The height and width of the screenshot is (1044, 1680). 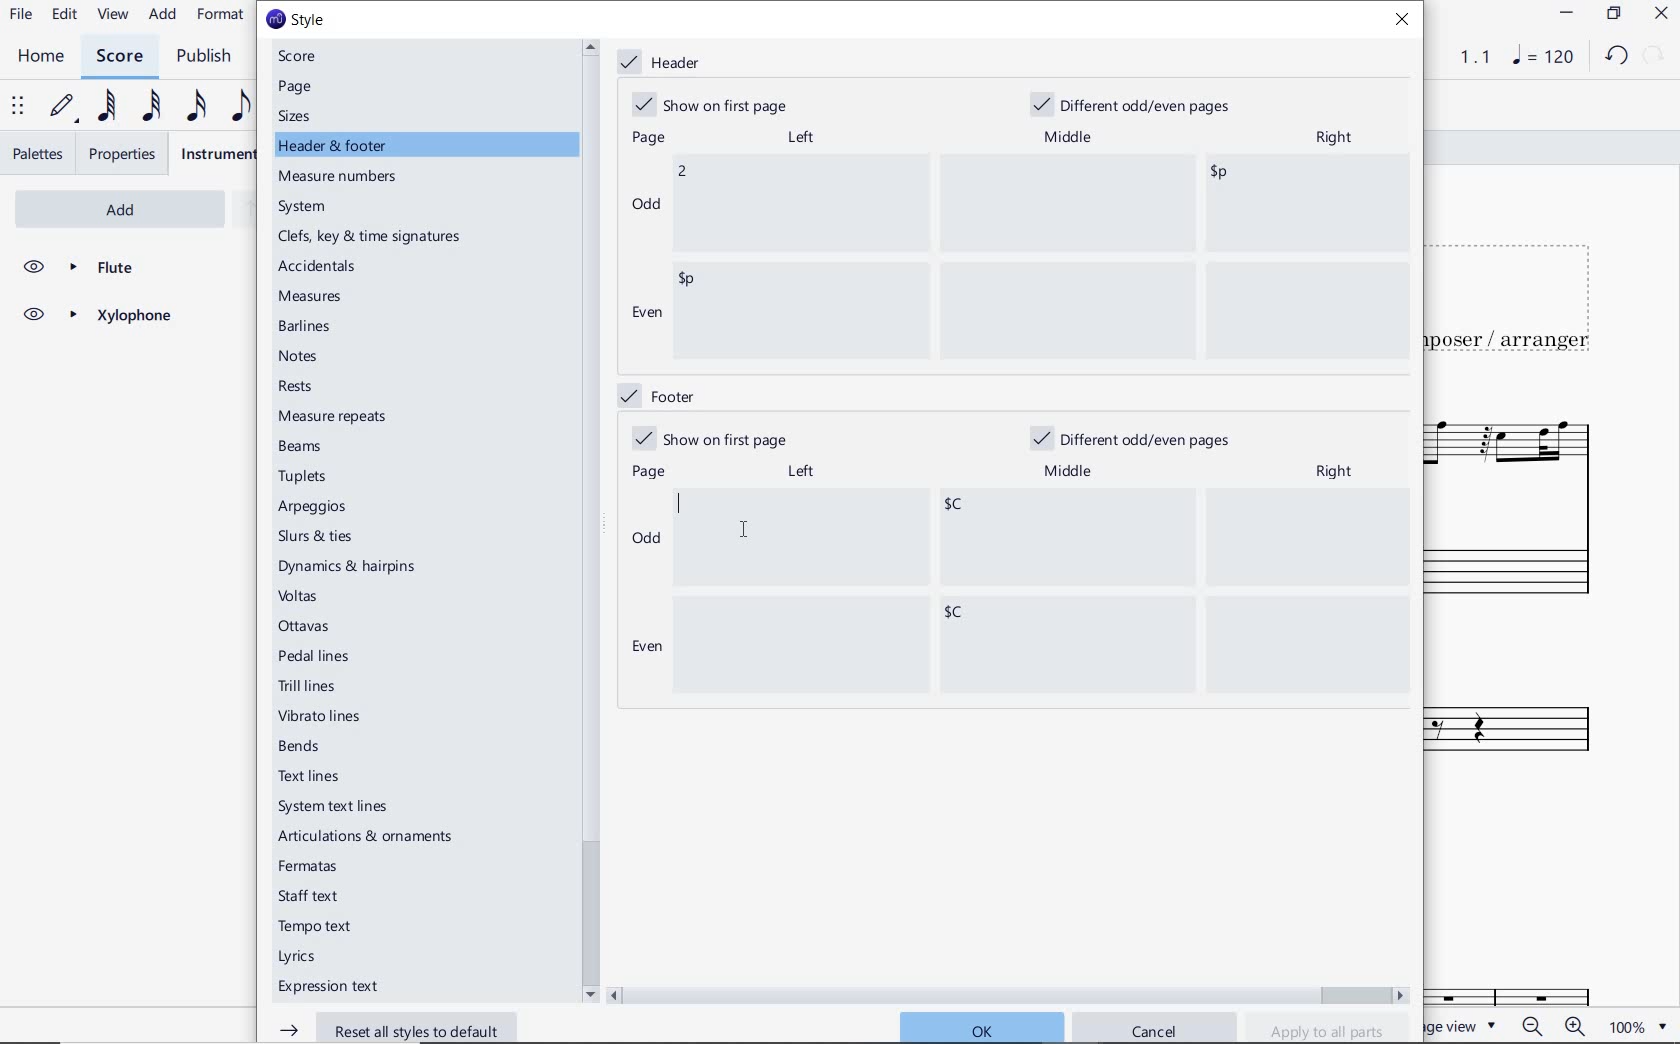 What do you see at coordinates (94, 207) in the screenshot?
I see `ADD` at bounding box center [94, 207].